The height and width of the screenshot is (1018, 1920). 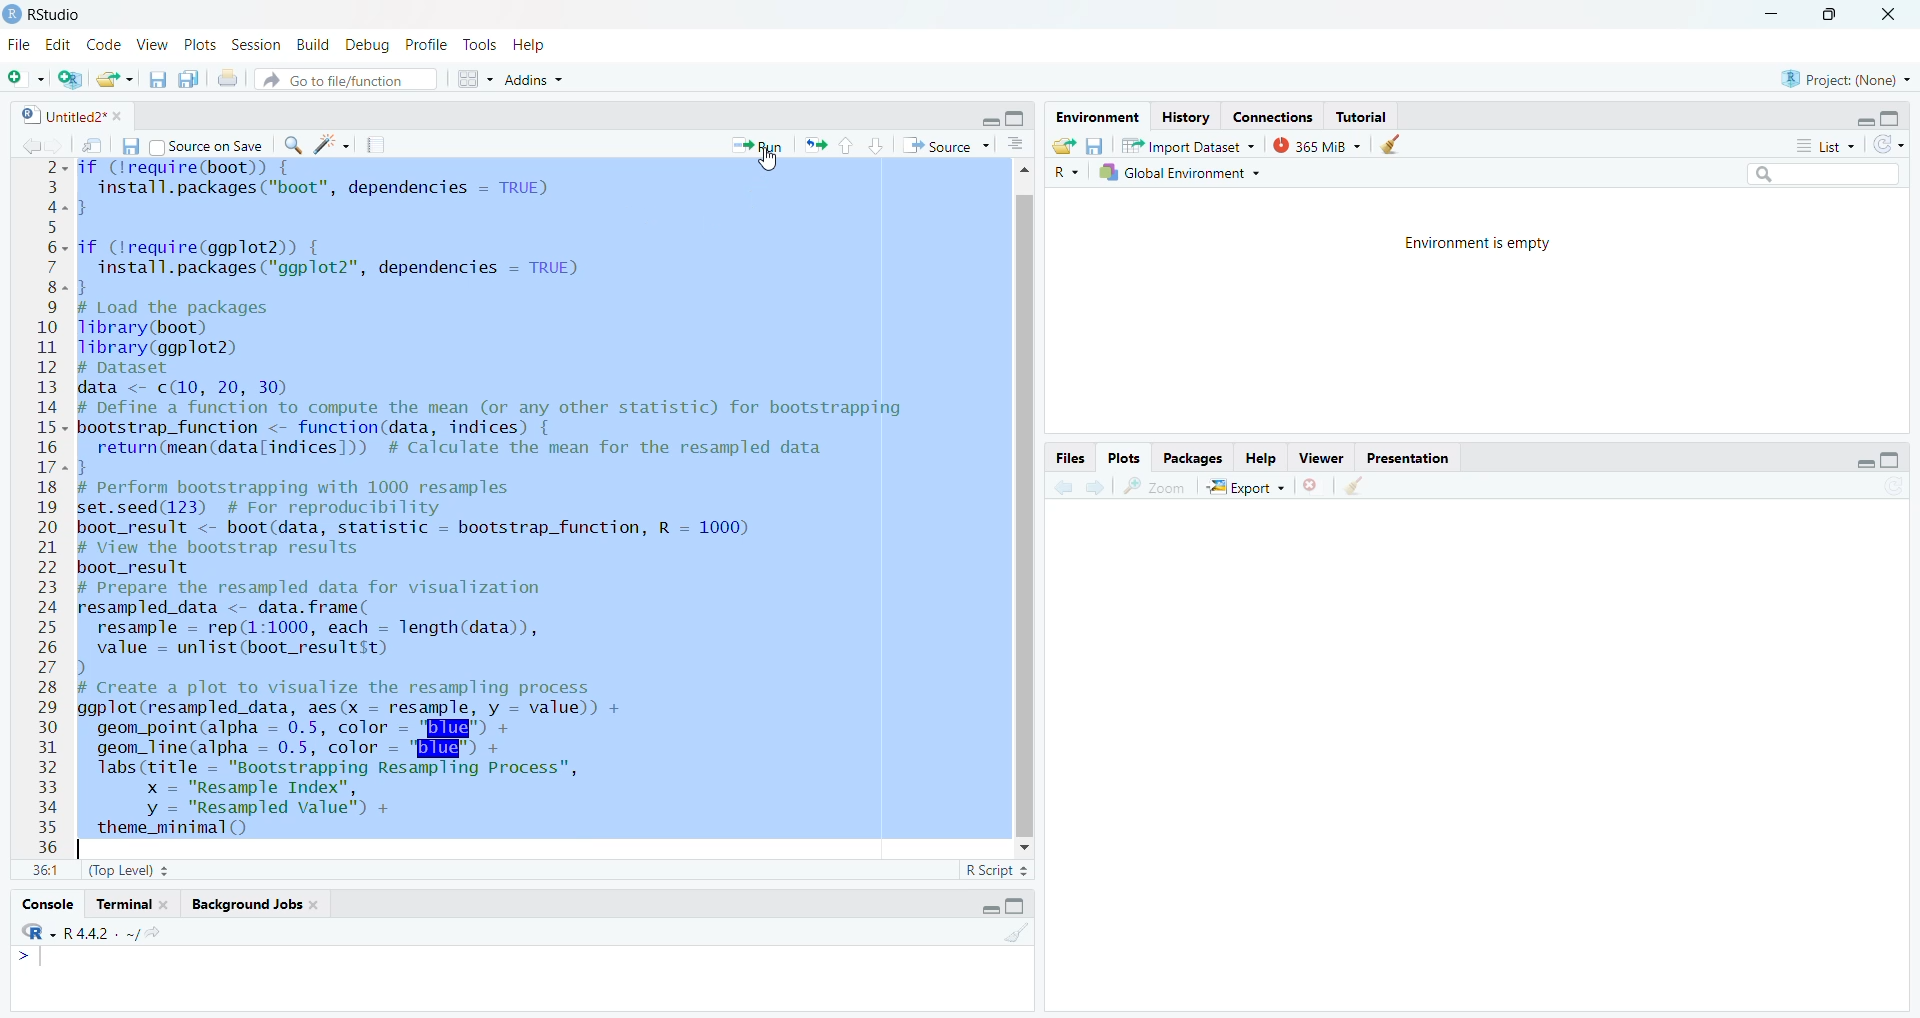 What do you see at coordinates (157, 79) in the screenshot?
I see `save current document` at bounding box center [157, 79].